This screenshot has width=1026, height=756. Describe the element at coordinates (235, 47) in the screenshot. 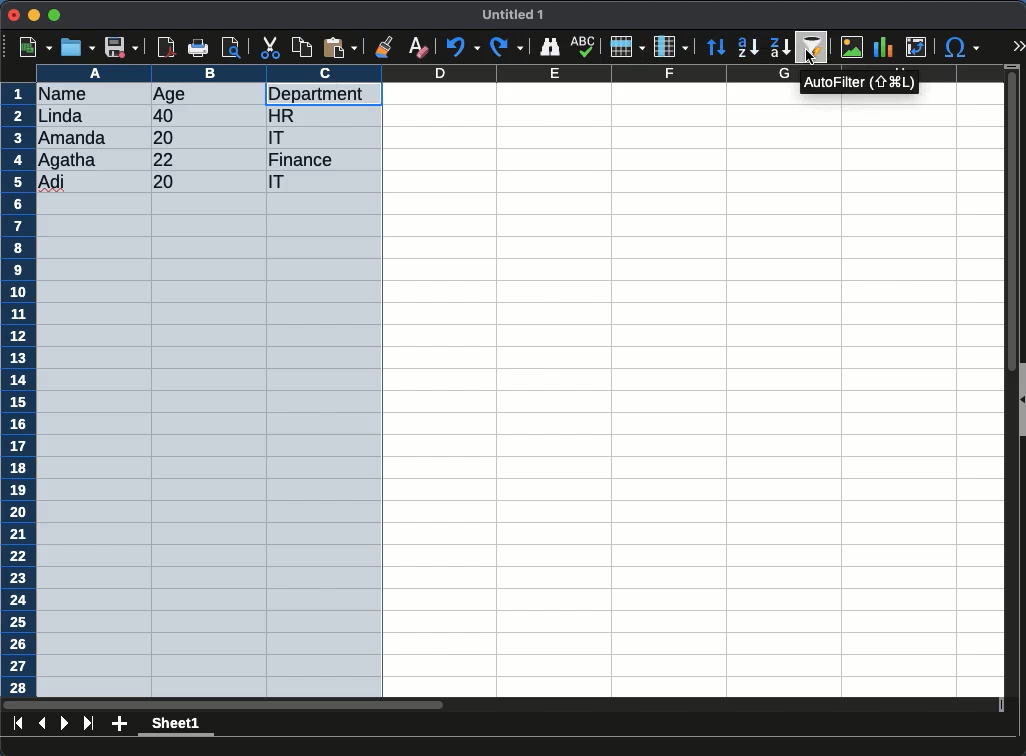

I see `page preview` at that location.